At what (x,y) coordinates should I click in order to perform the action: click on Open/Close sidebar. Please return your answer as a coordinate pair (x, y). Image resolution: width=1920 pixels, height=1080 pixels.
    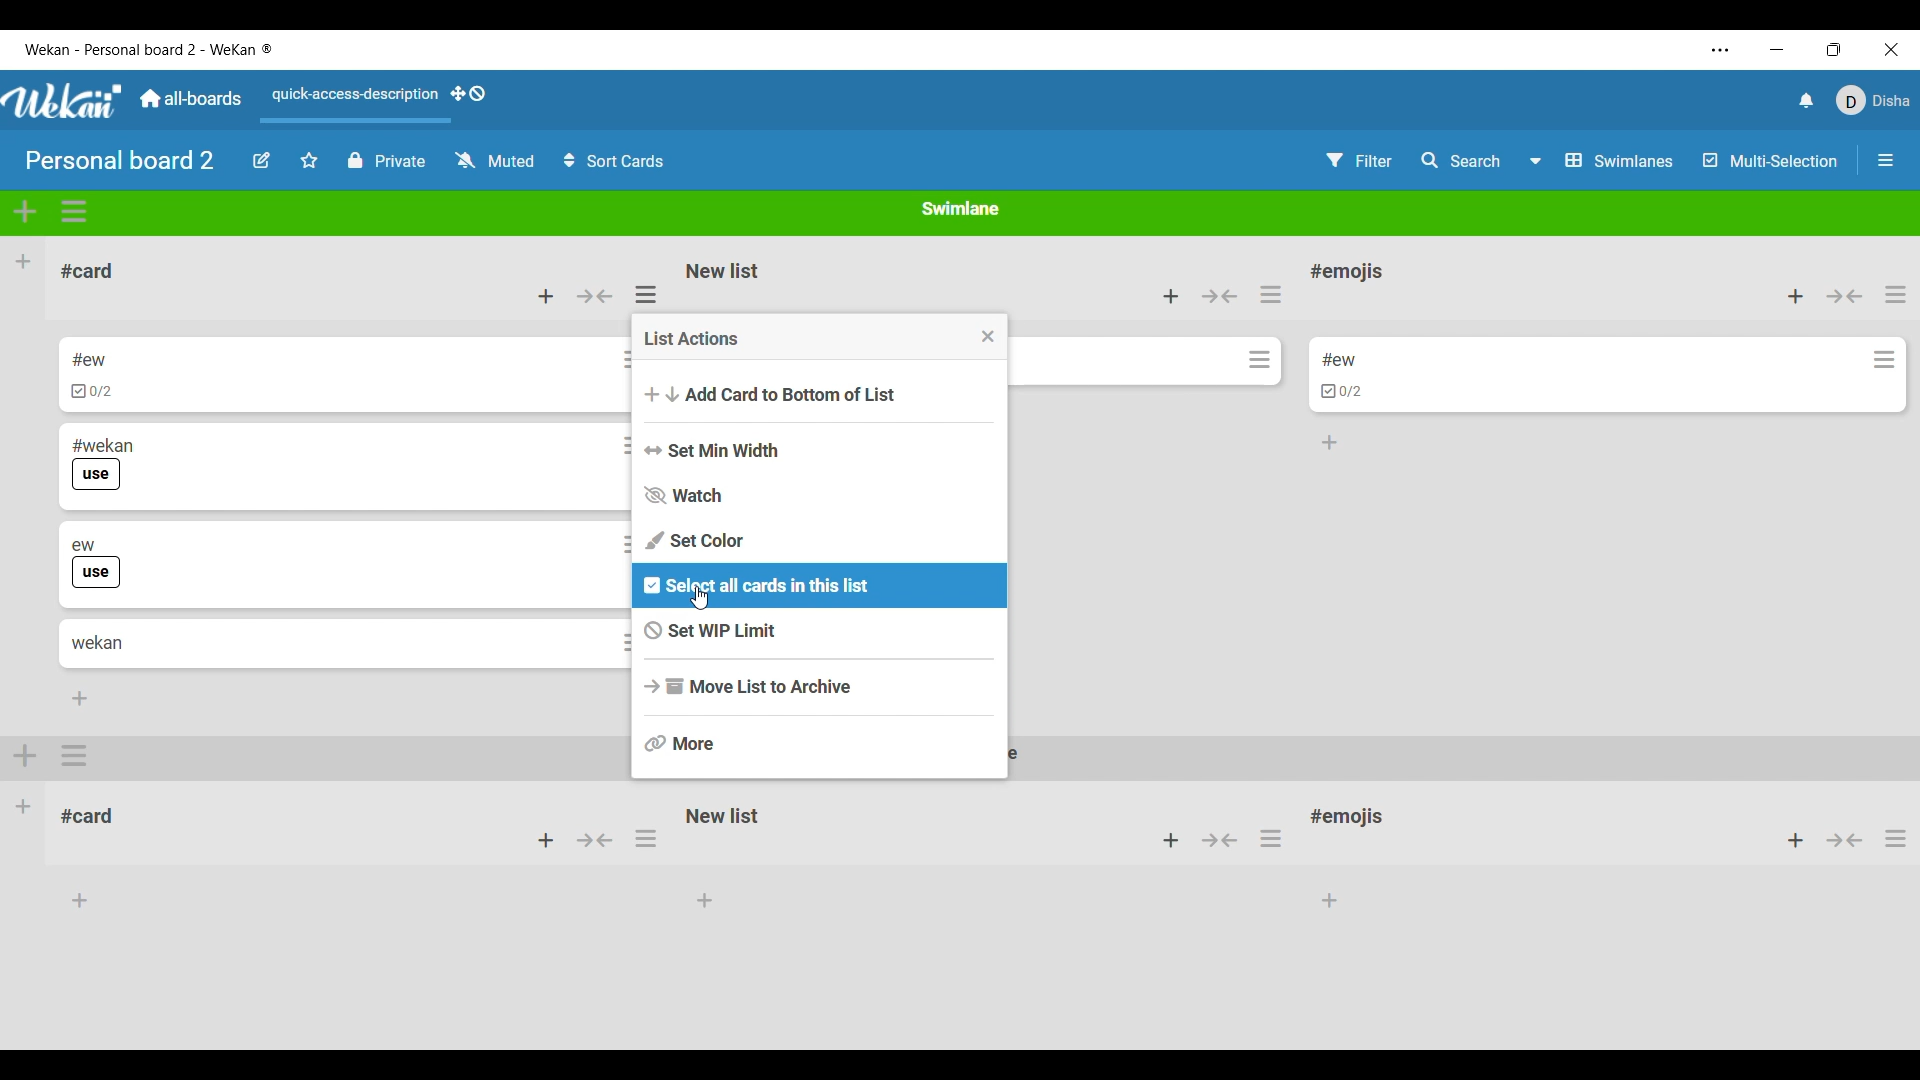
    Looking at the image, I should click on (1886, 160).